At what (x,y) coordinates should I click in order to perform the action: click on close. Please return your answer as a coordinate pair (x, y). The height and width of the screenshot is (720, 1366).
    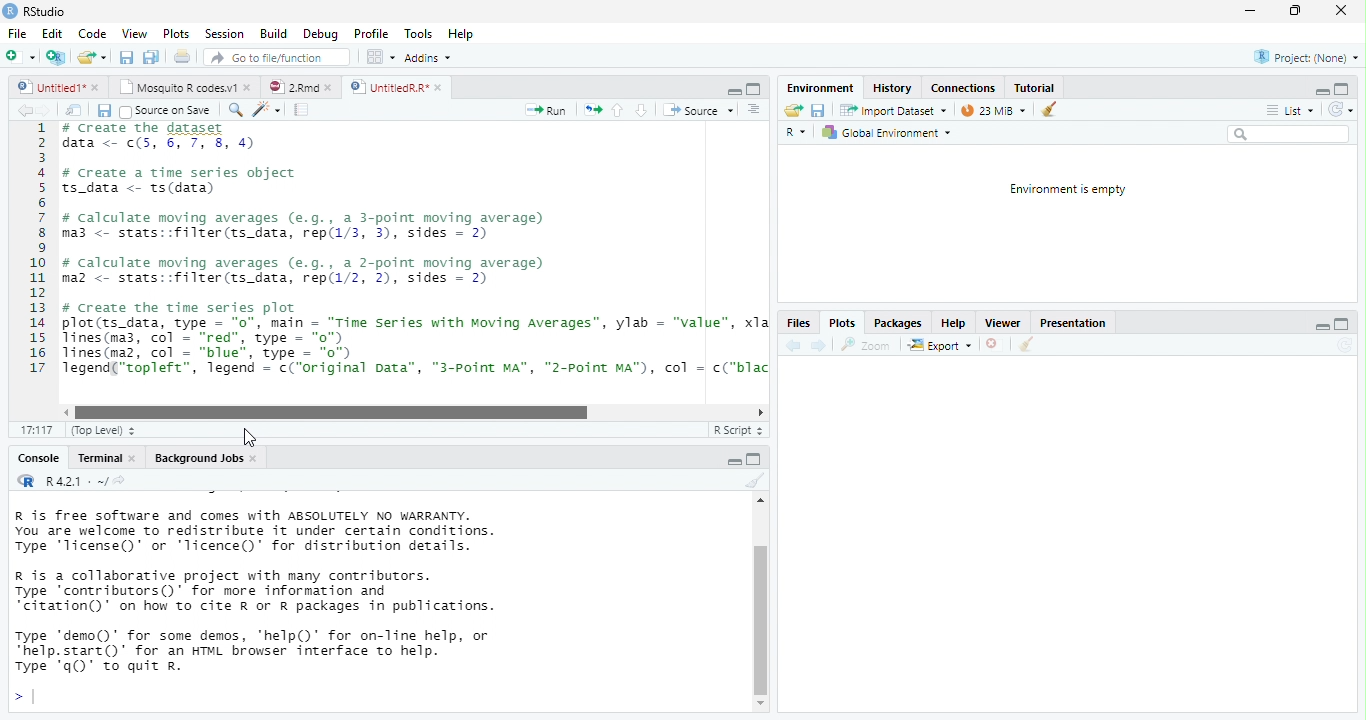
    Looking at the image, I should click on (995, 346).